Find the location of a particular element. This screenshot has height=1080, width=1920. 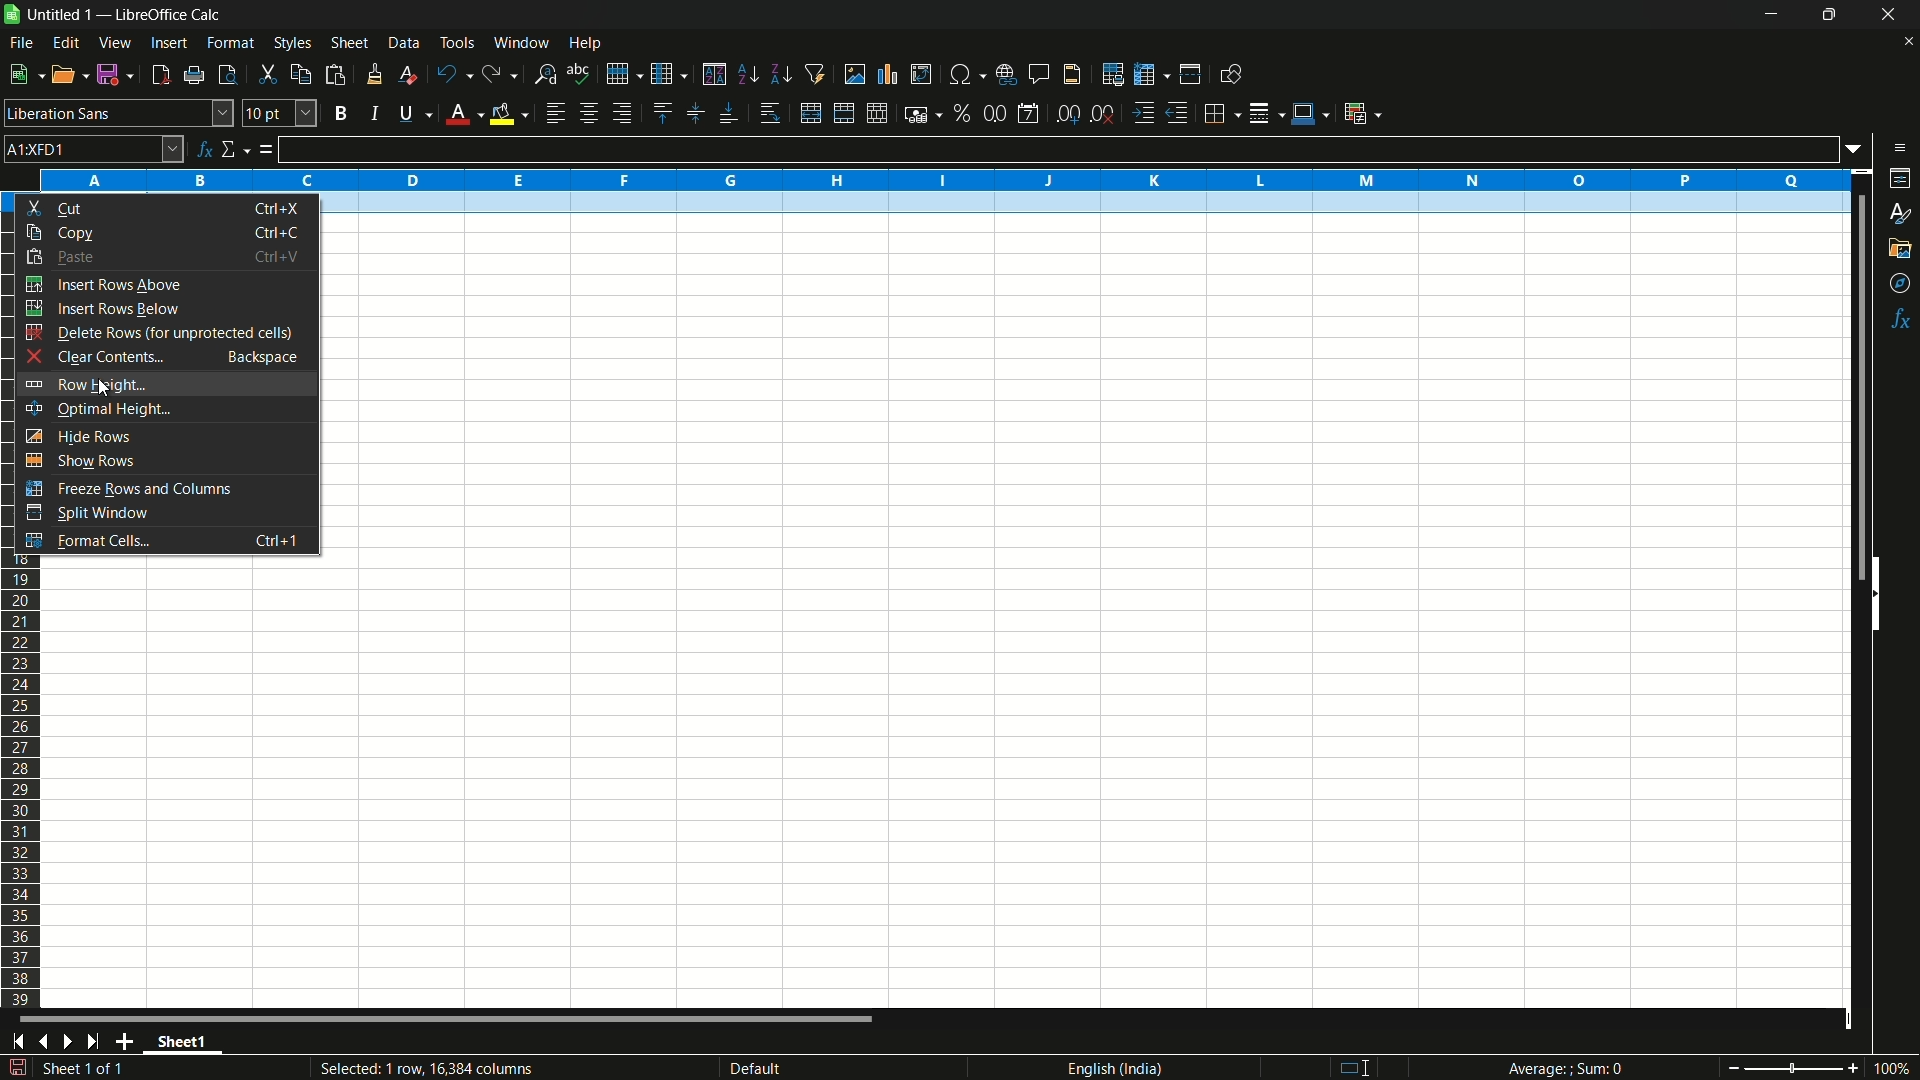

insert rows above is located at coordinates (165, 284).